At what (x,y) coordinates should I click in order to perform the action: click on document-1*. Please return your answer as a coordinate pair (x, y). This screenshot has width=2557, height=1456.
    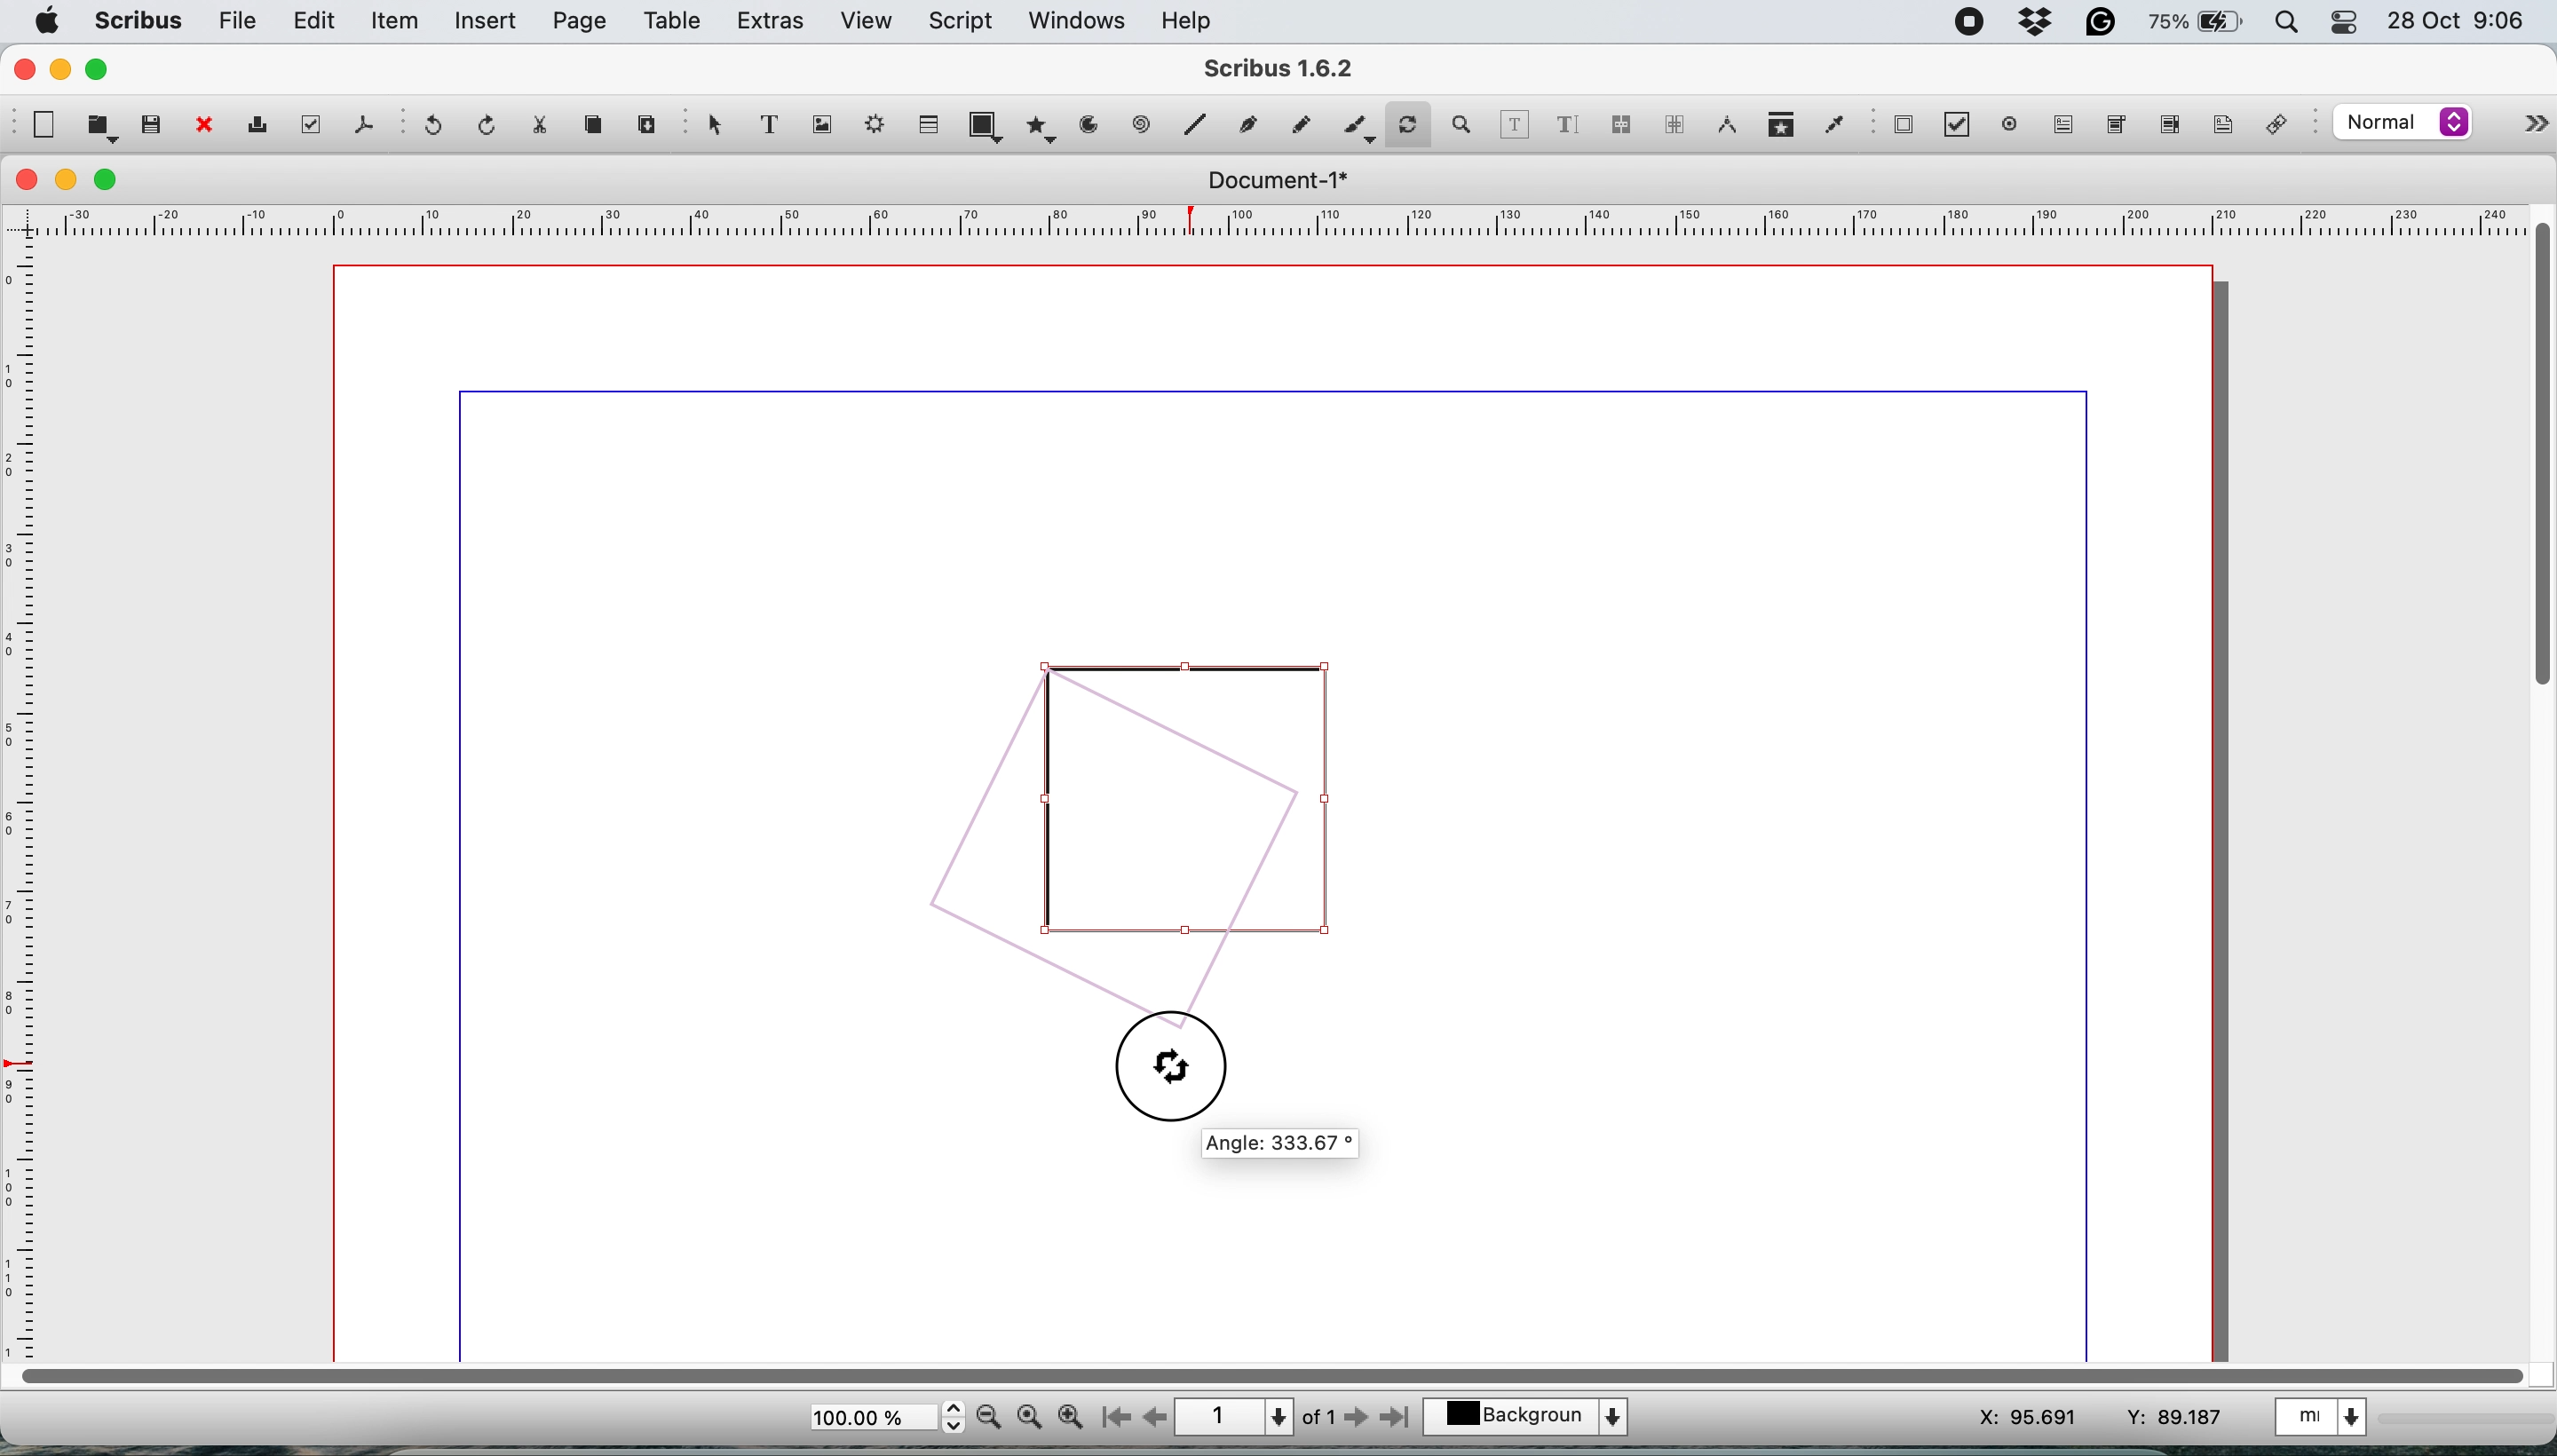
    Looking at the image, I should click on (1272, 181).